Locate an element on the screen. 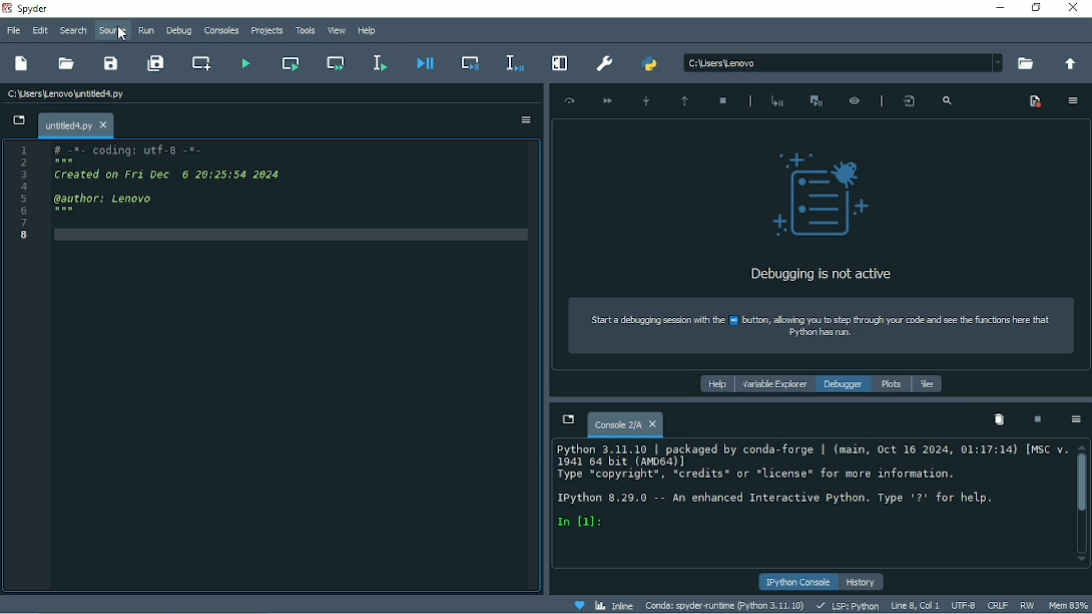 This screenshot has width=1092, height=614. Run current cell is located at coordinates (291, 64).